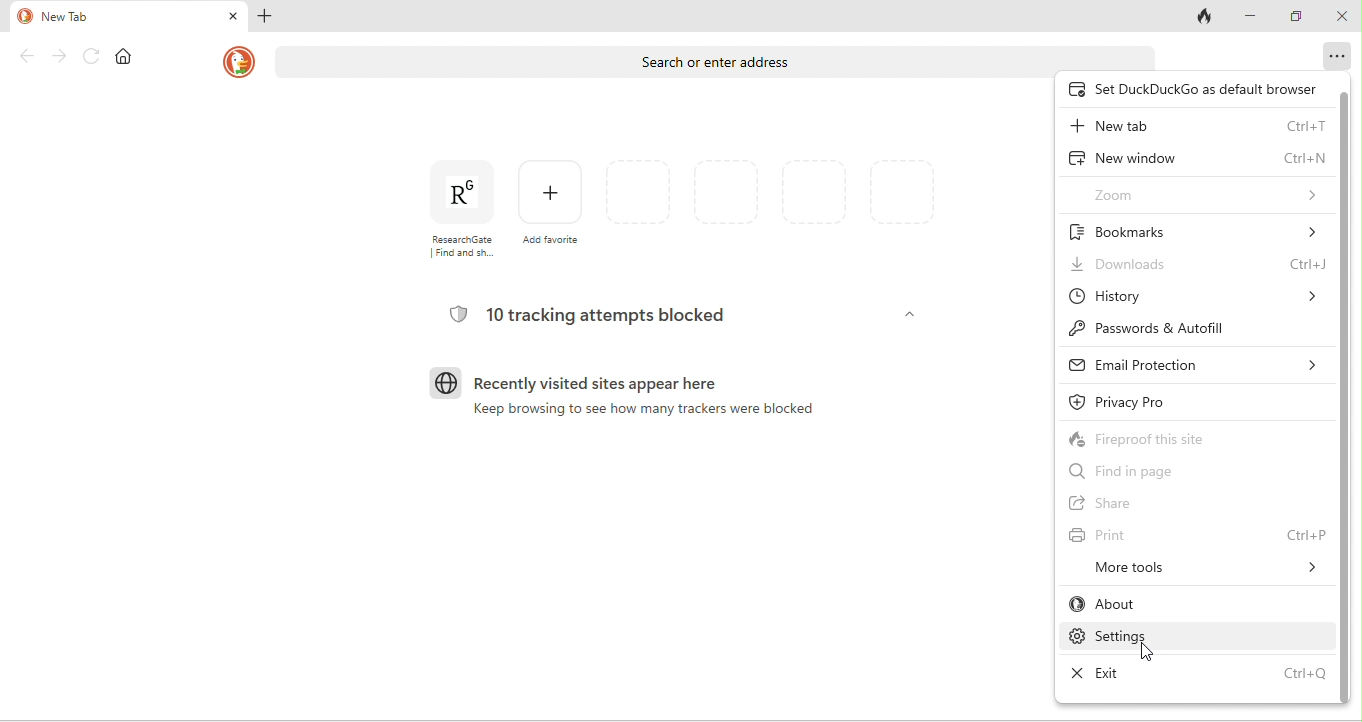 The height and width of the screenshot is (722, 1362). Describe the element at coordinates (237, 62) in the screenshot. I see `duck duck go logo` at that location.